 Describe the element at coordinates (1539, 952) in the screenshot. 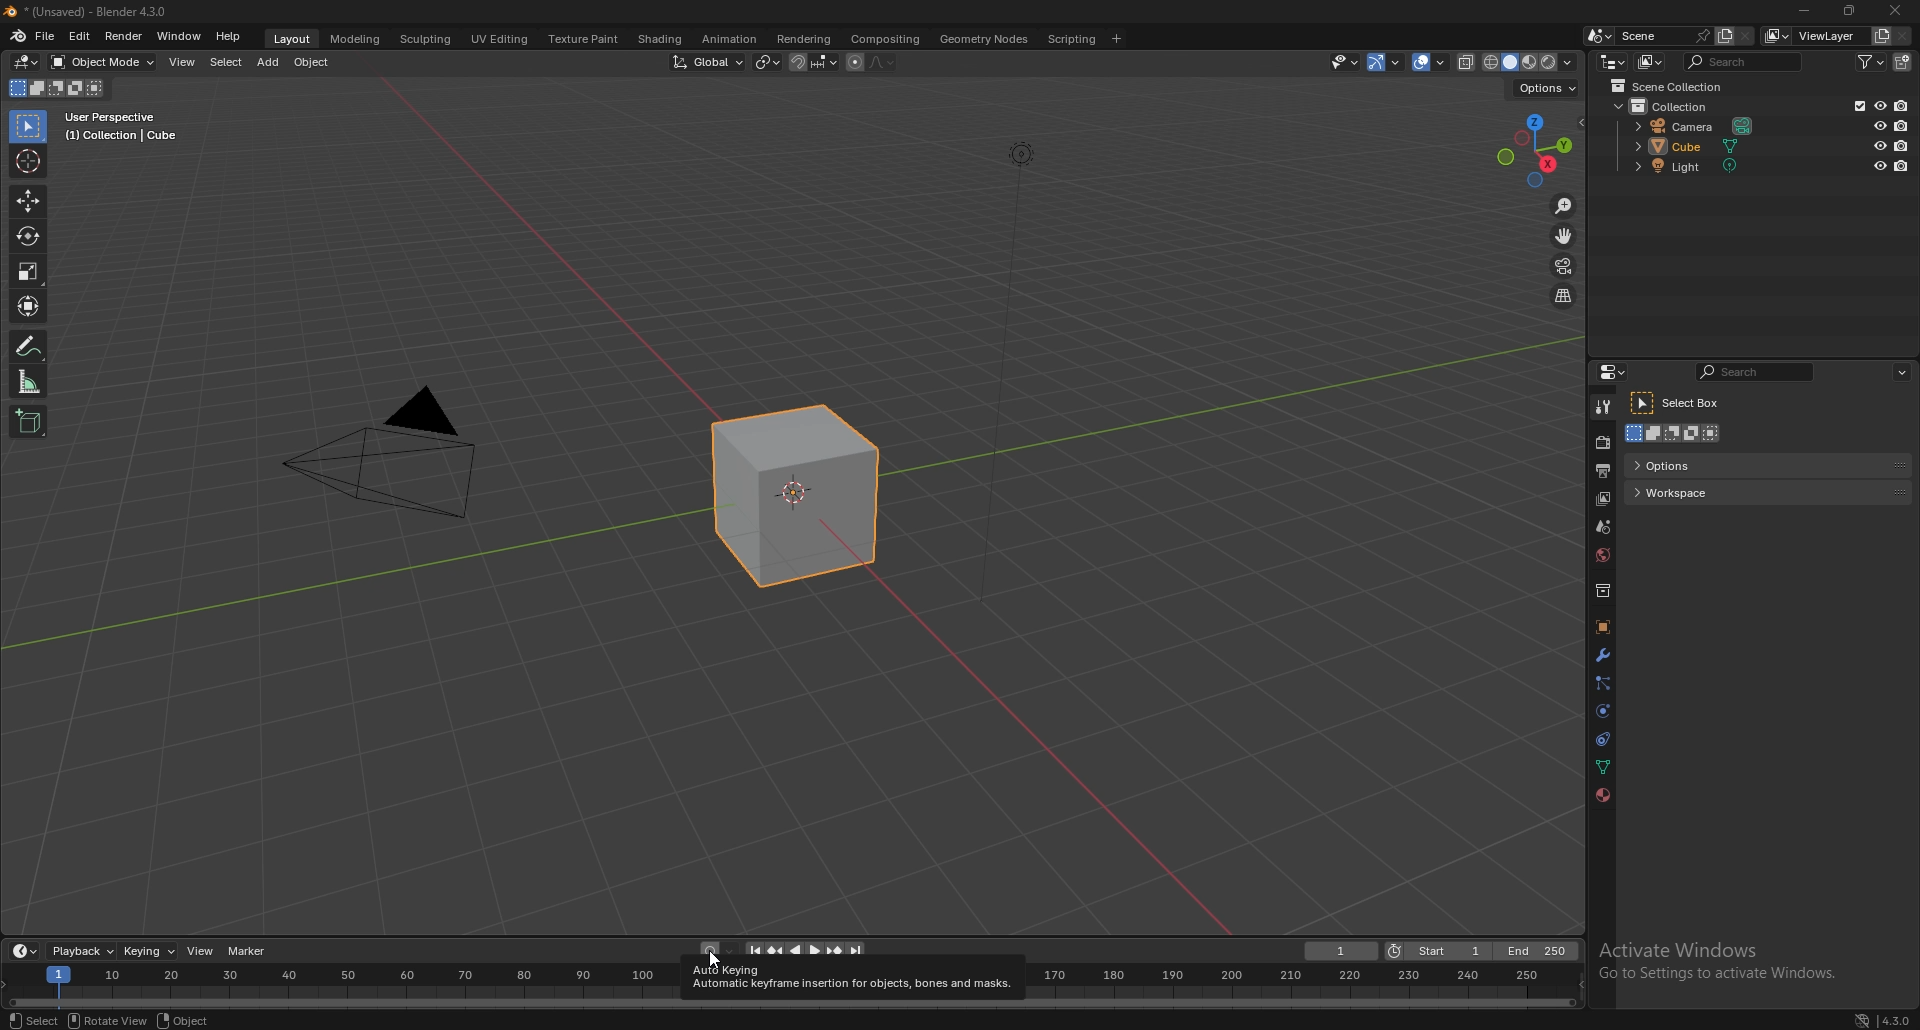

I see `end` at that location.